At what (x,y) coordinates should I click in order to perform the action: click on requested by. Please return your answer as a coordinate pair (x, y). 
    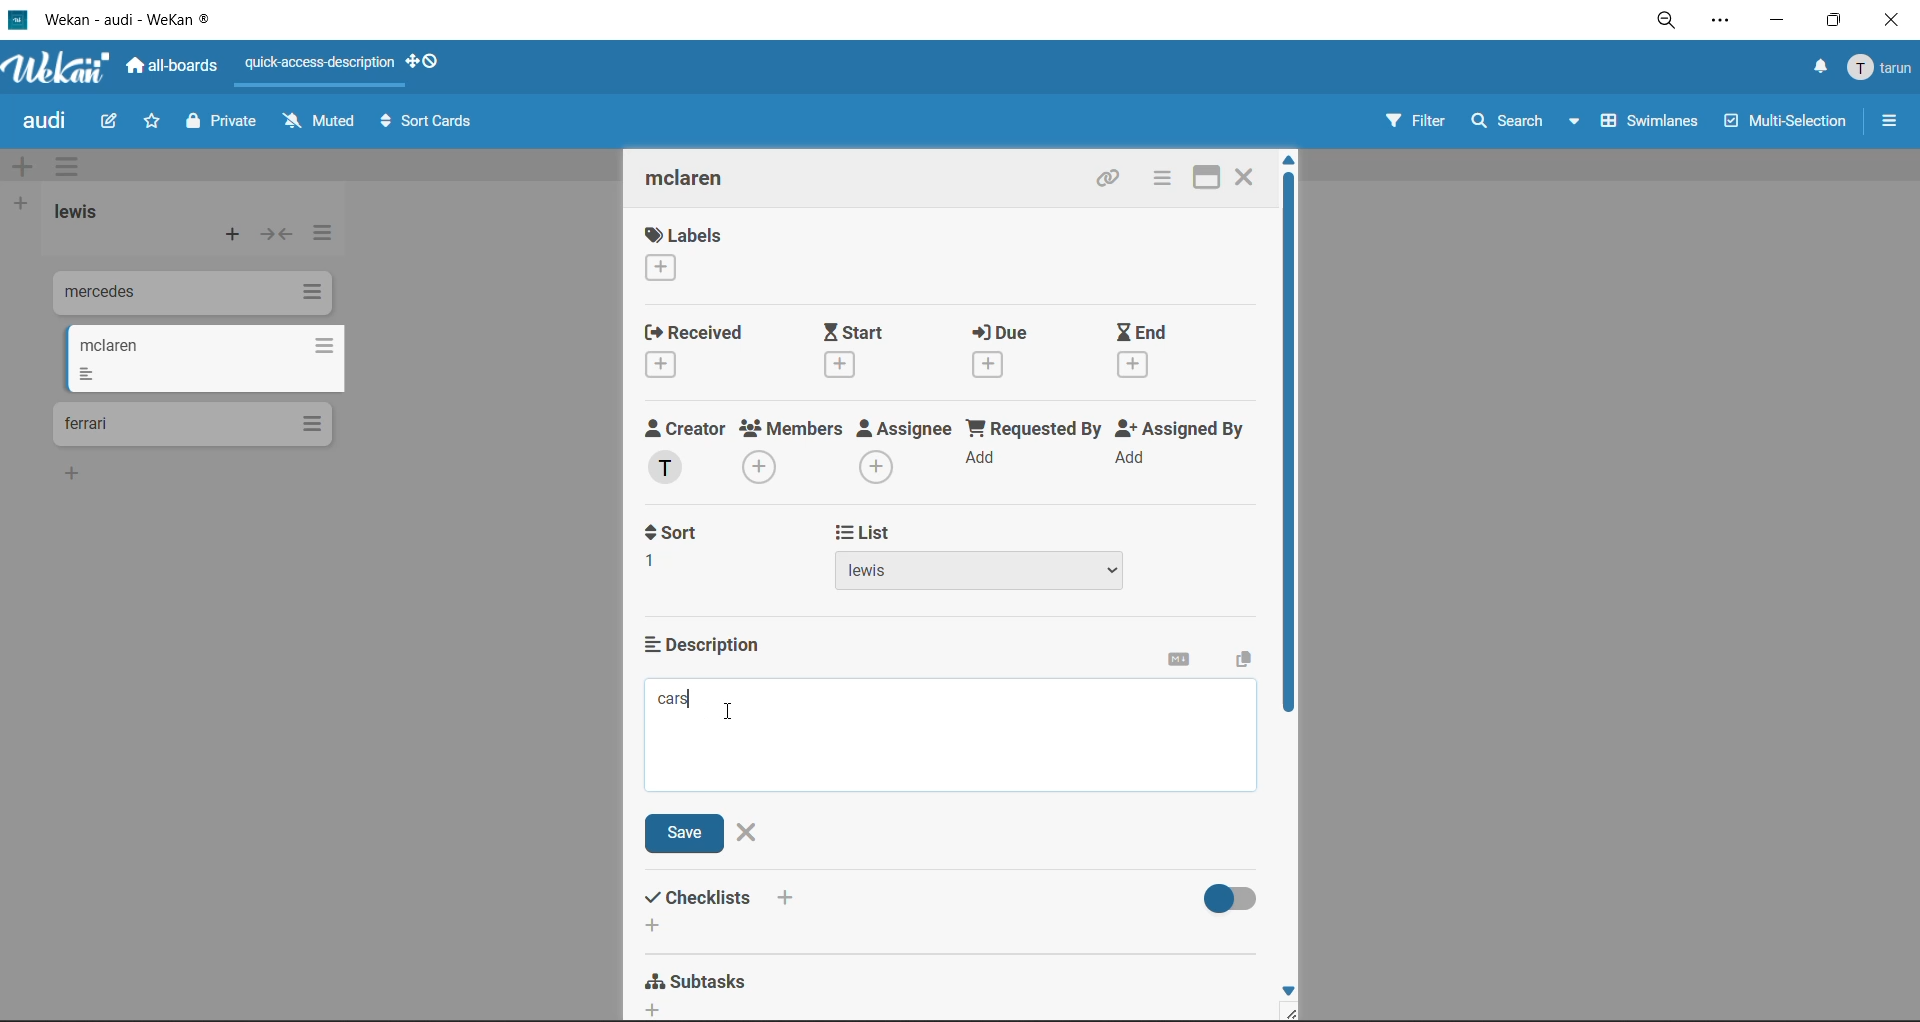
    Looking at the image, I should click on (1033, 450).